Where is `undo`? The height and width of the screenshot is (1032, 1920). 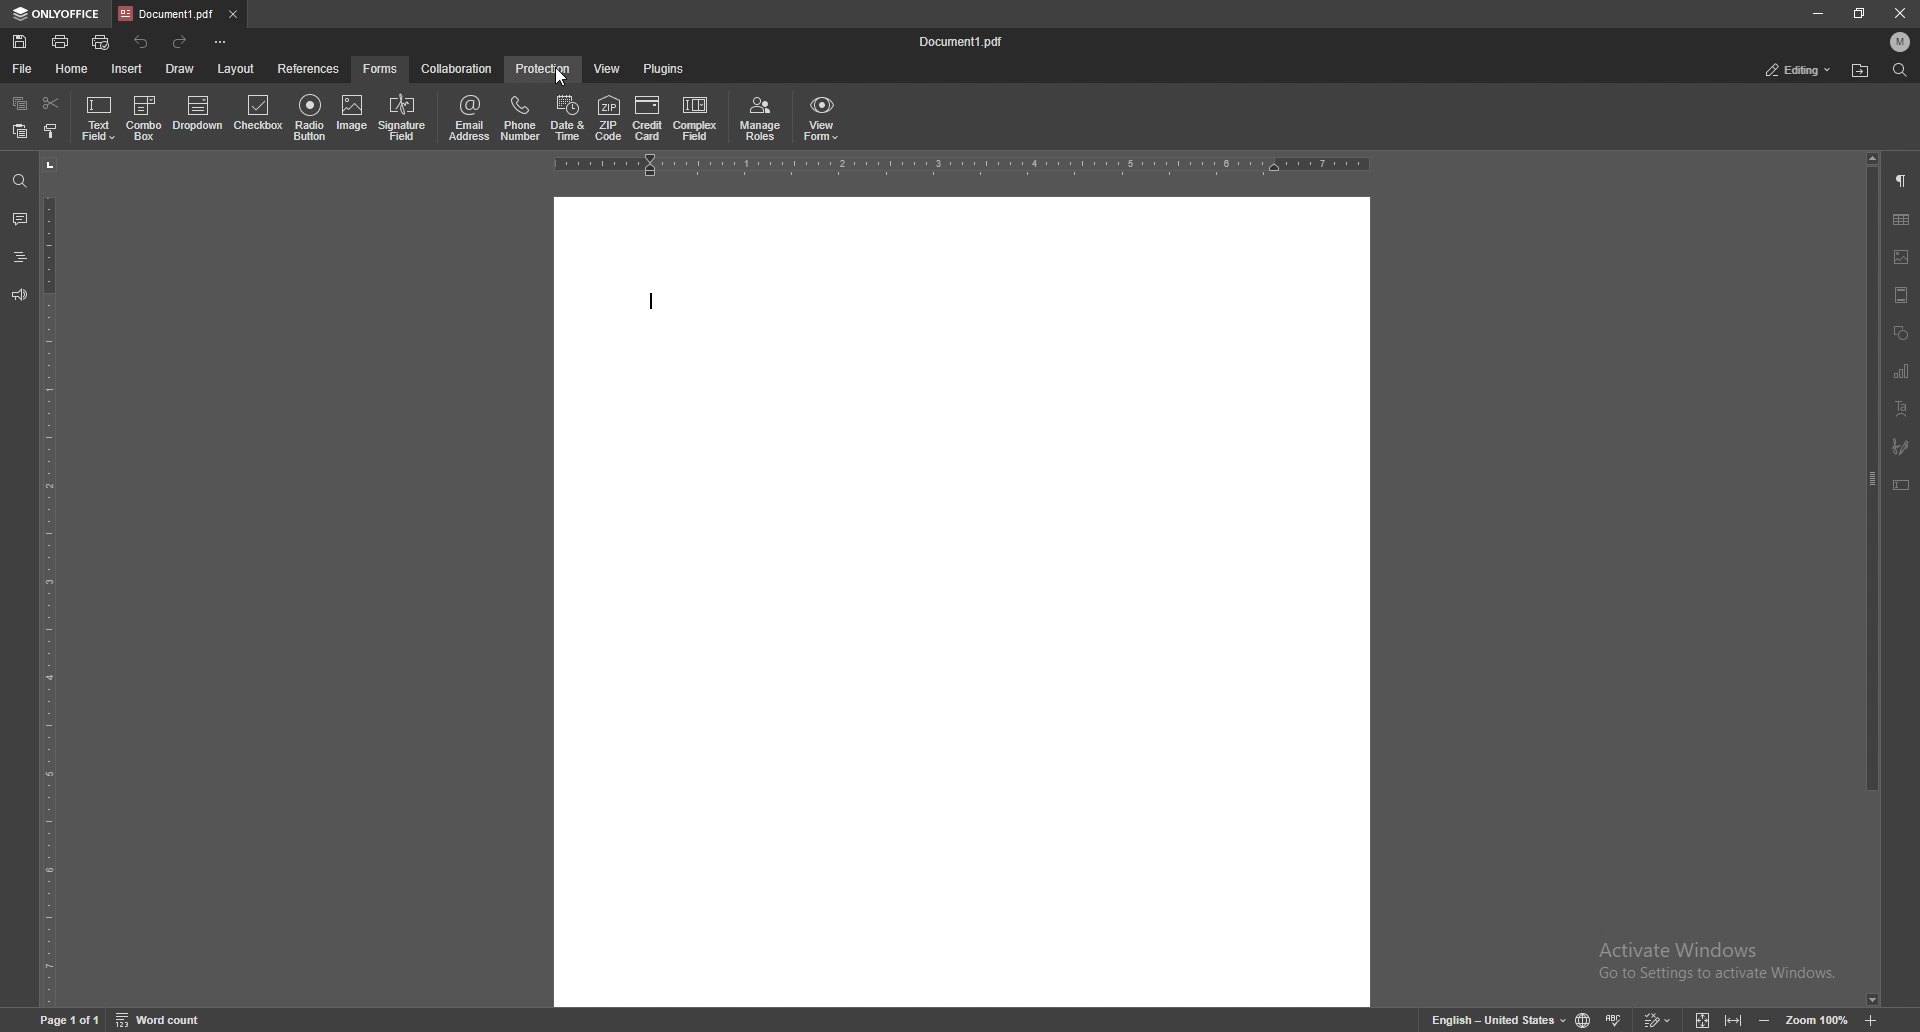 undo is located at coordinates (142, 43).